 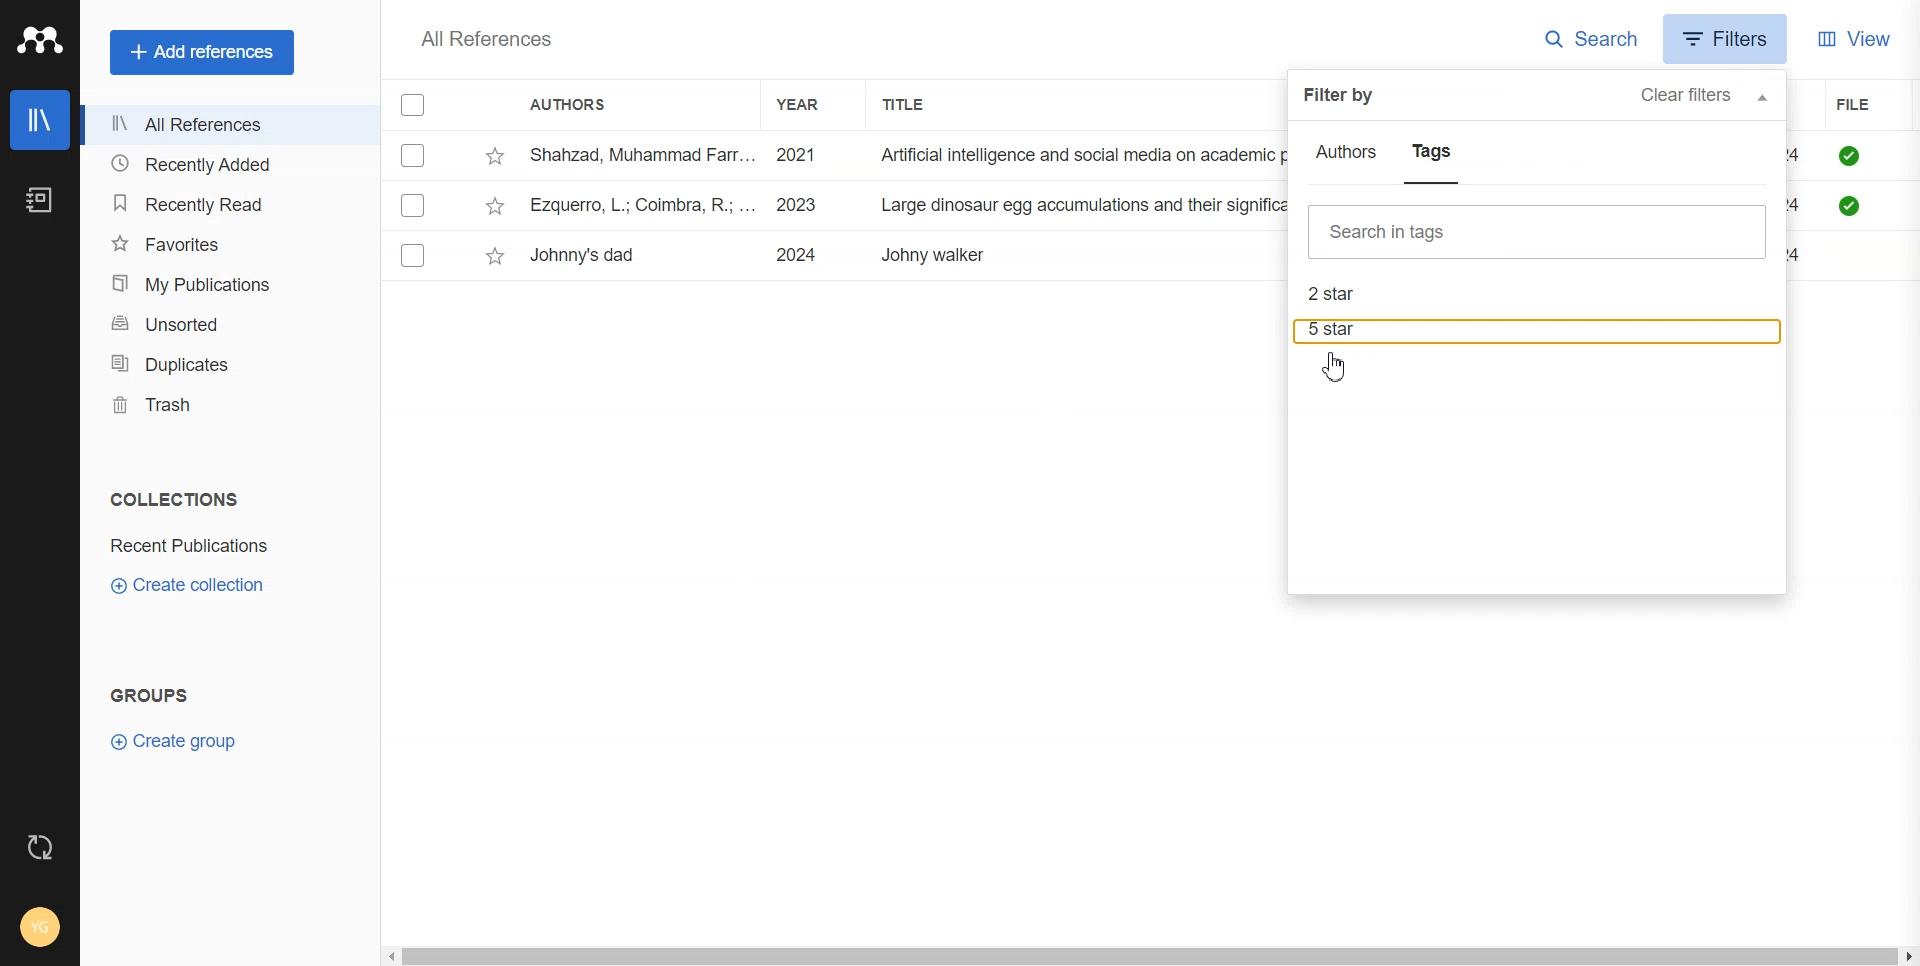 What do you see at coordinates (202, 52) in the screenshot?
I see `Add references` at bounding box center [202, 52].